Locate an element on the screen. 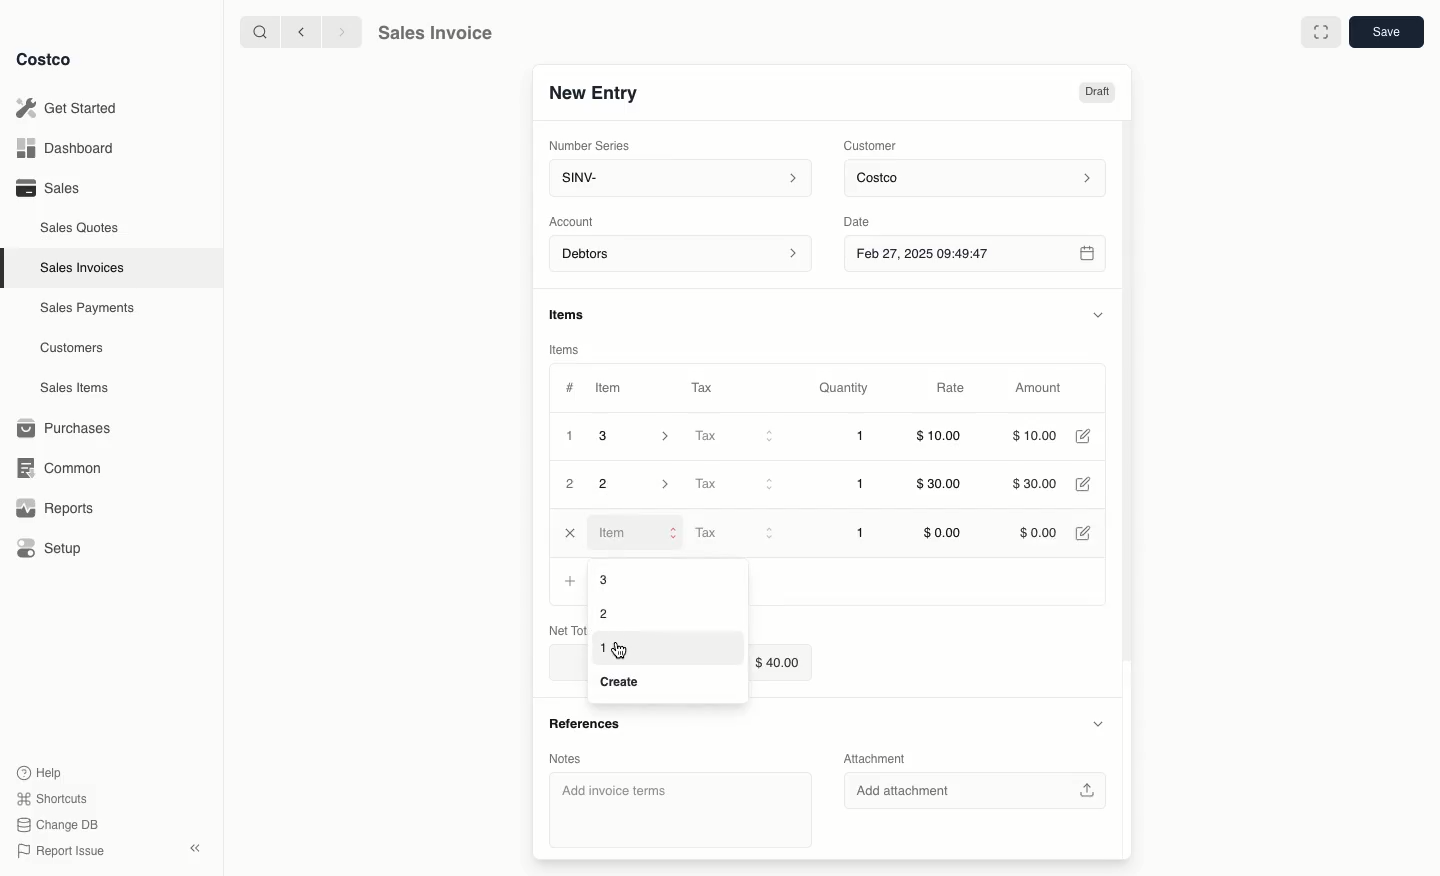  Tax is located at coordinates (732, 484).